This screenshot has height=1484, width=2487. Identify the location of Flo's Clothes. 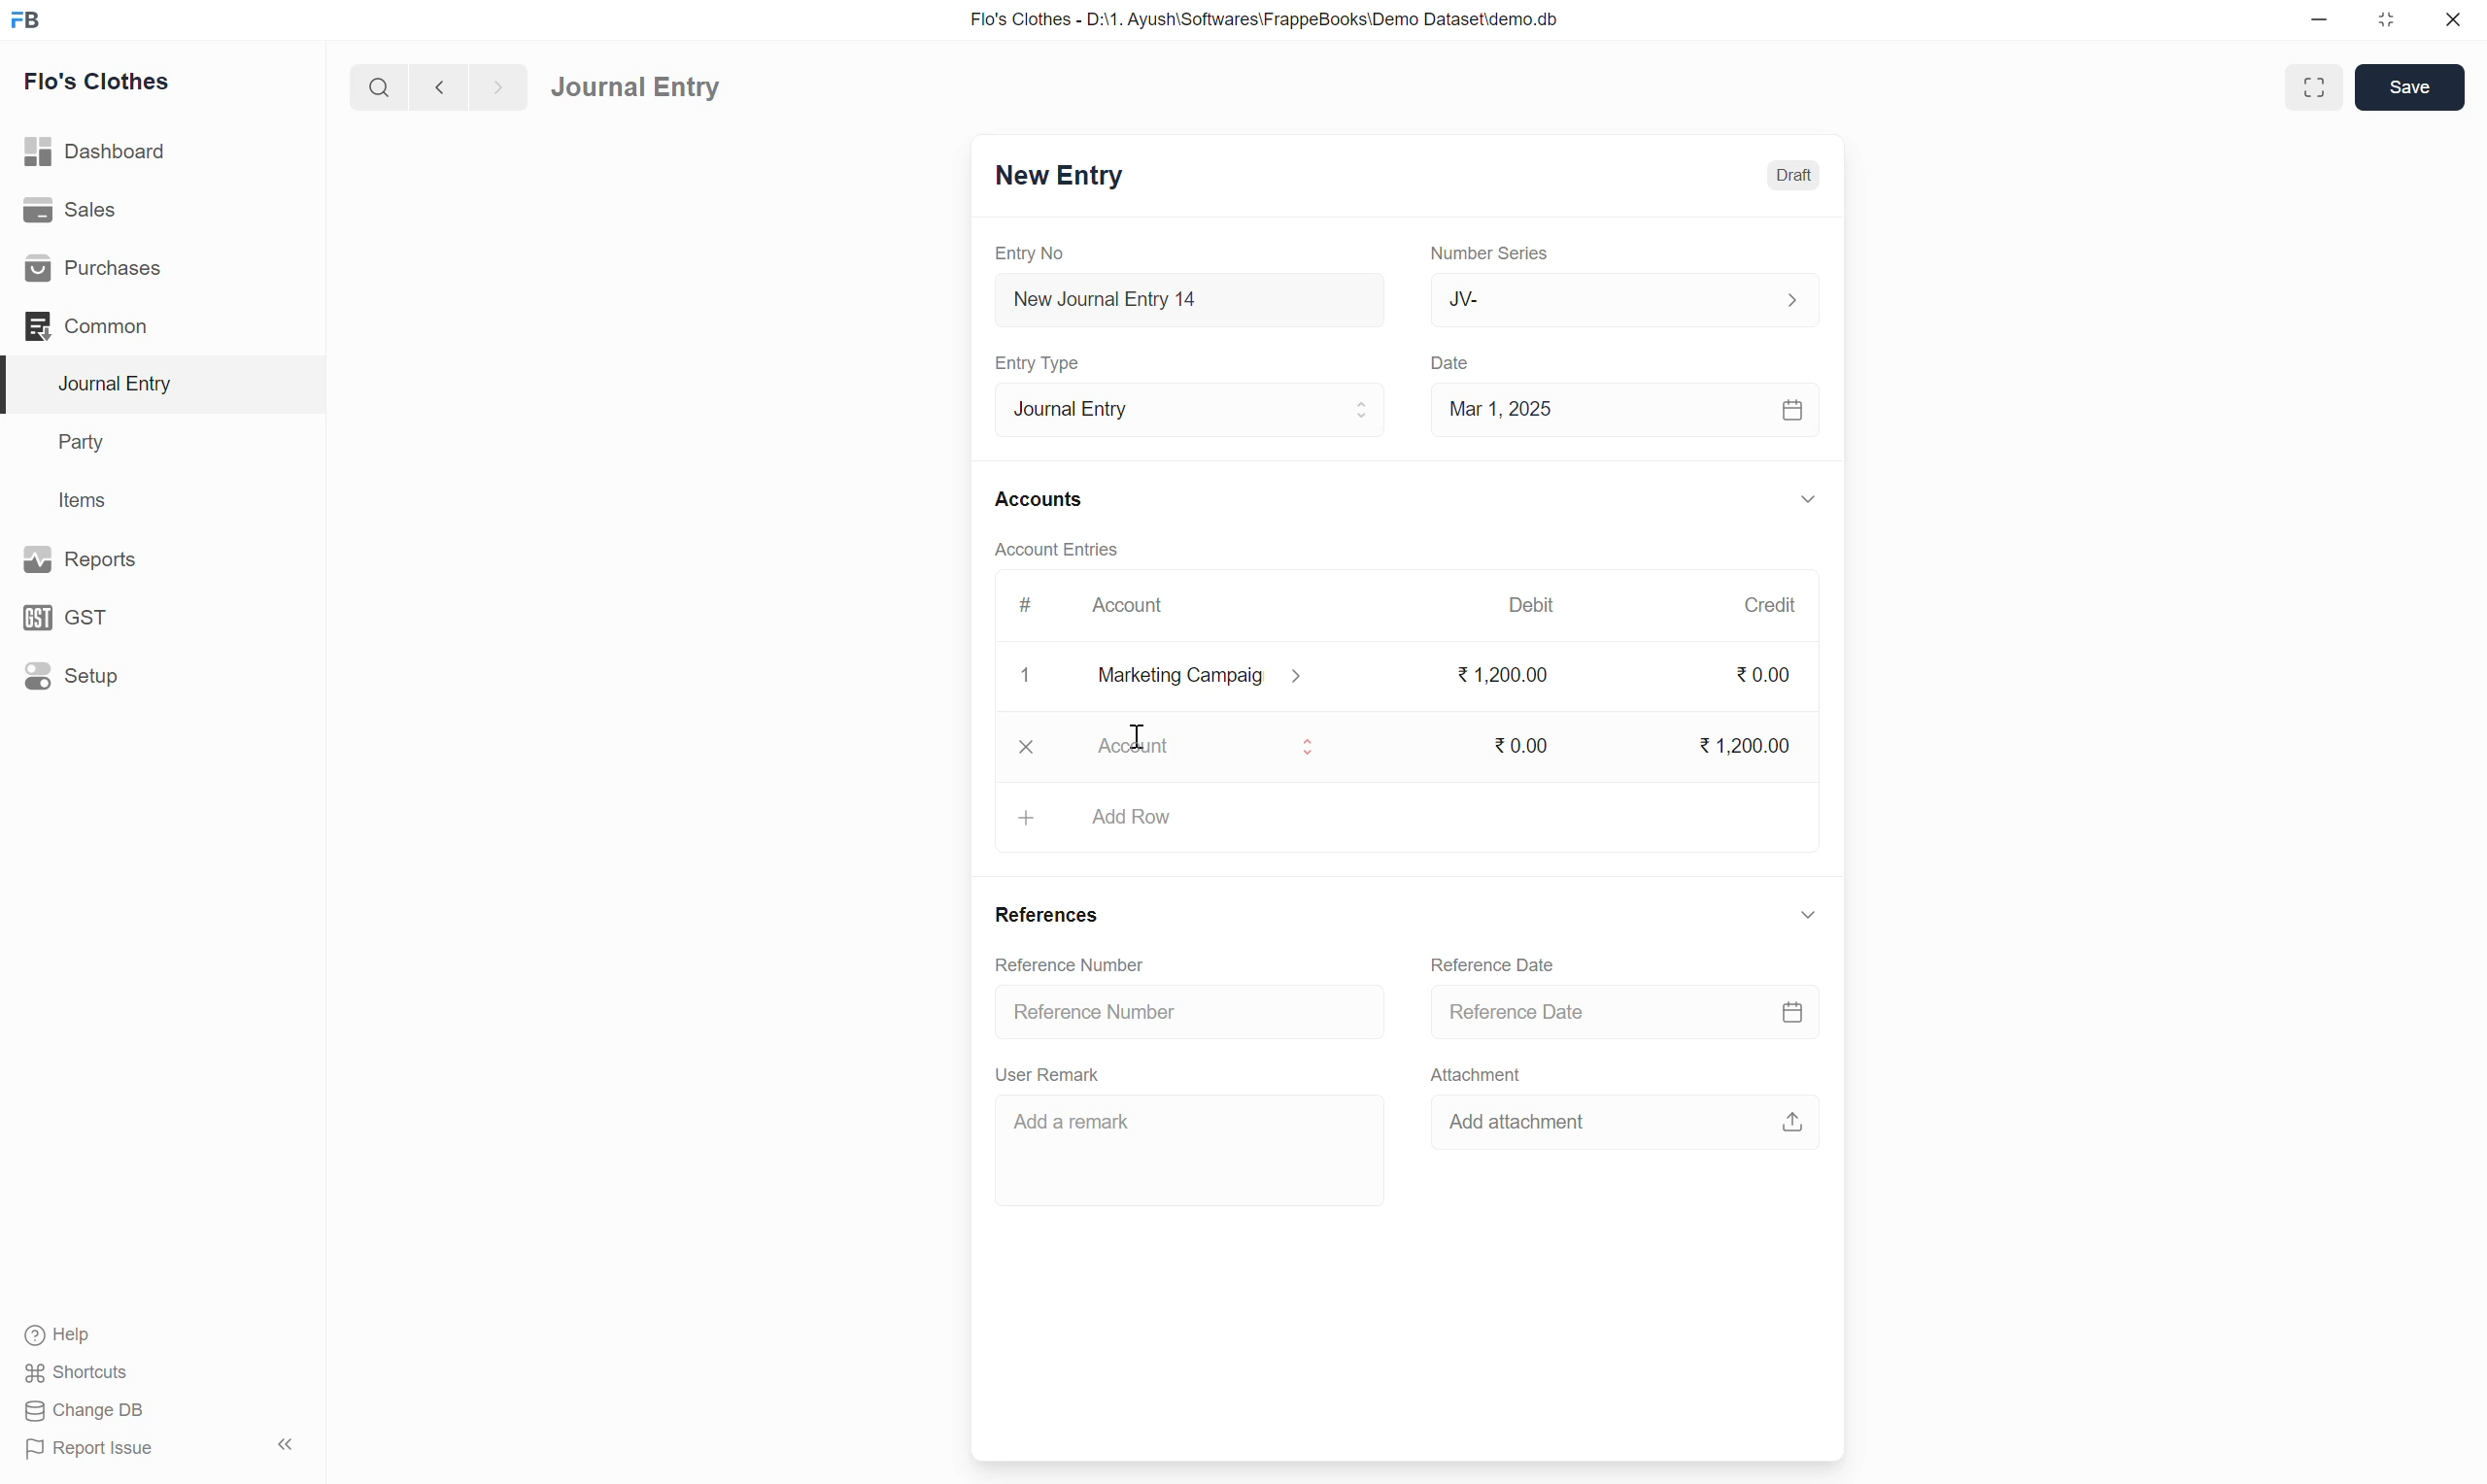
(101, 81).